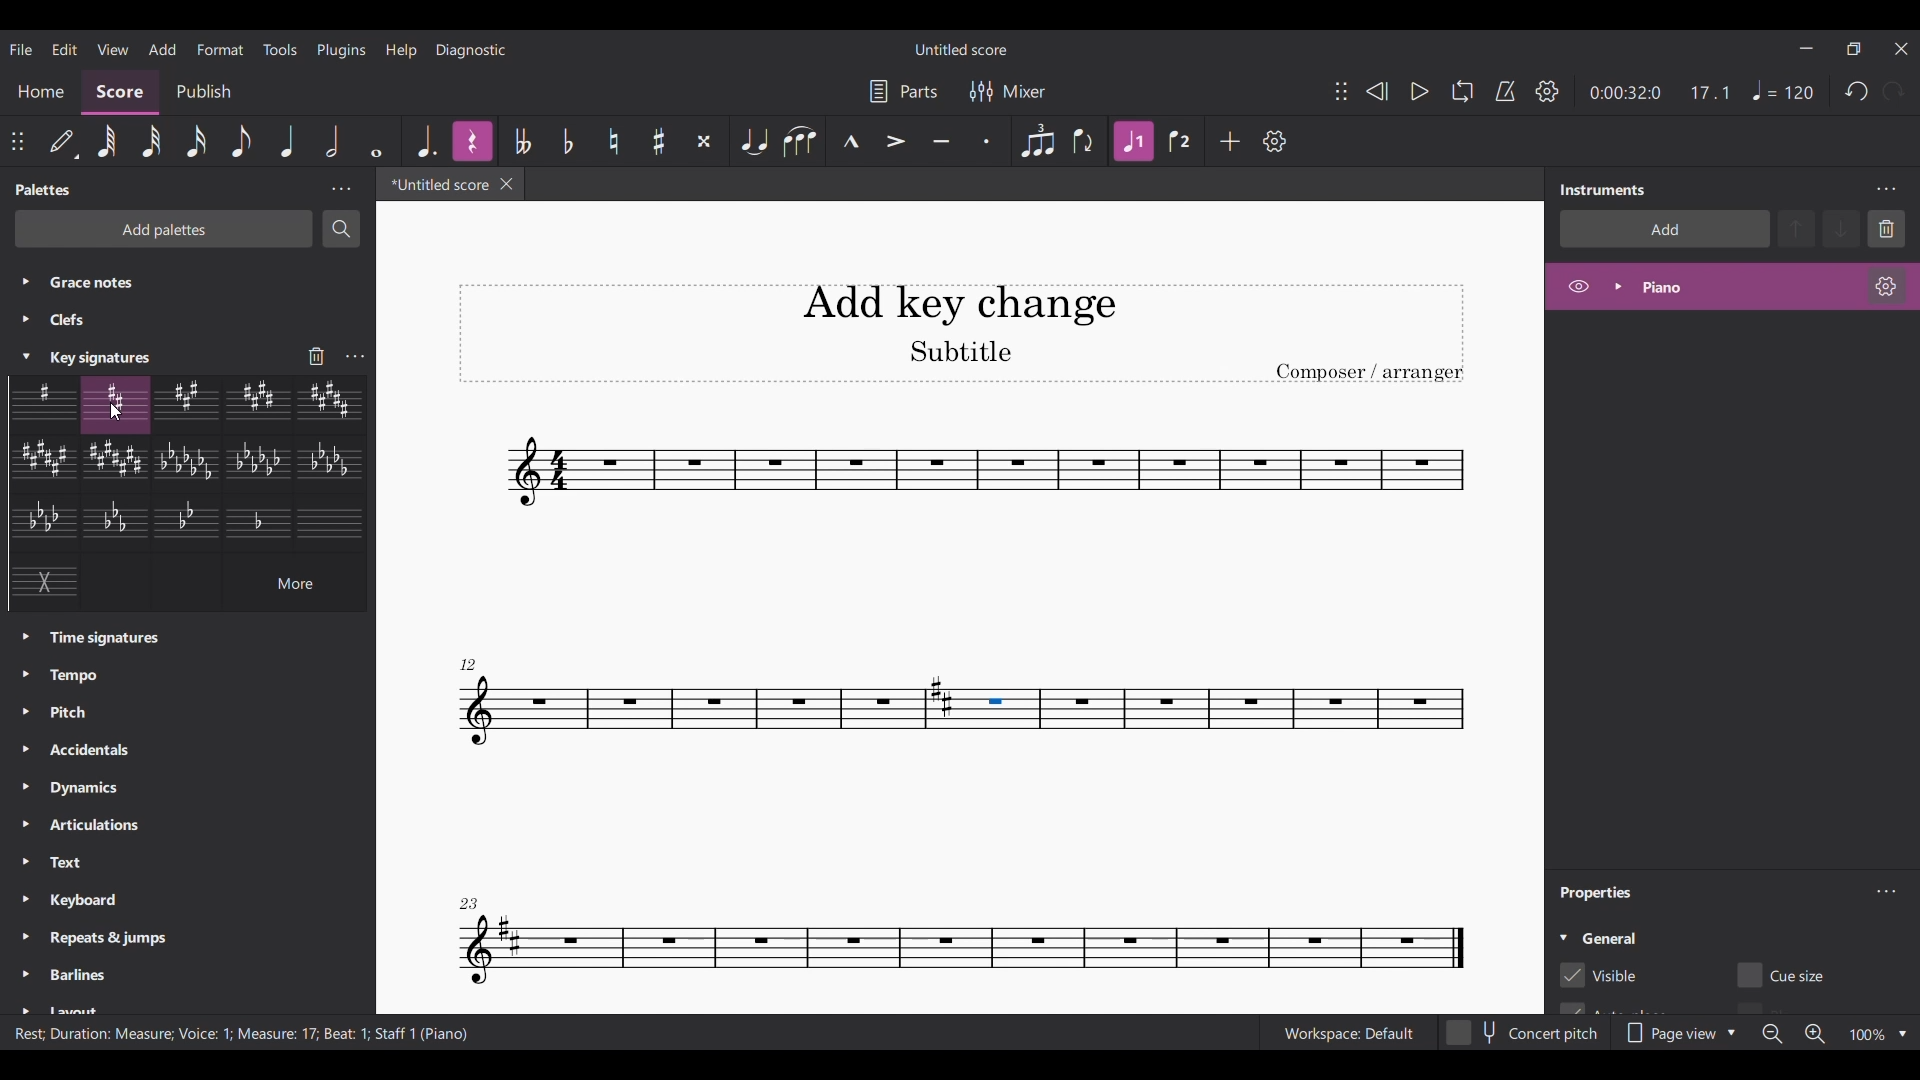  I want to click on Music score duration, so click(1661, 92).